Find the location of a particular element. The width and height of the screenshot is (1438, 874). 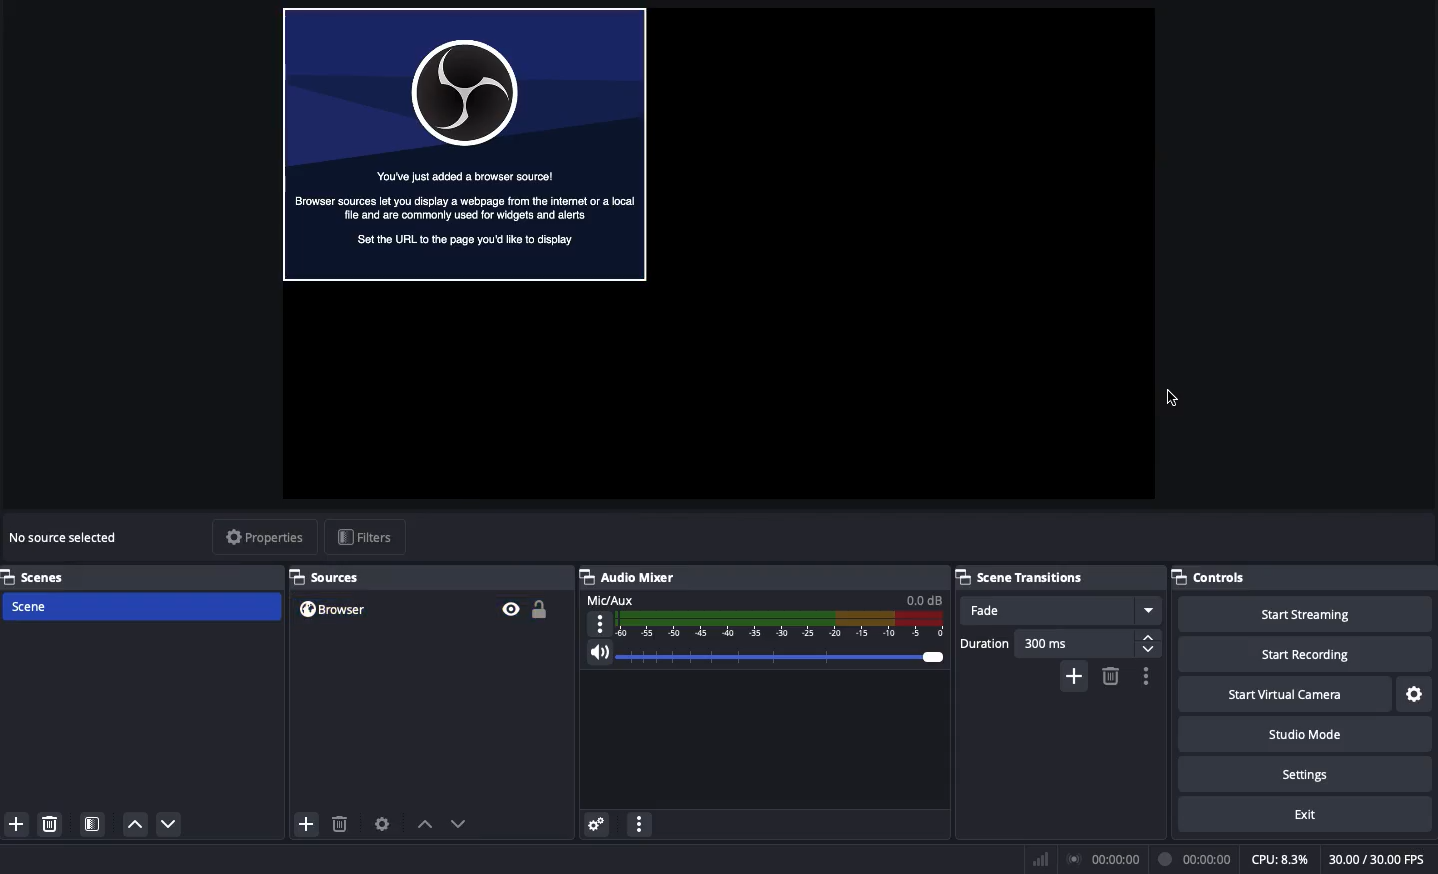

CPU is located at coordinates (1282, 859).